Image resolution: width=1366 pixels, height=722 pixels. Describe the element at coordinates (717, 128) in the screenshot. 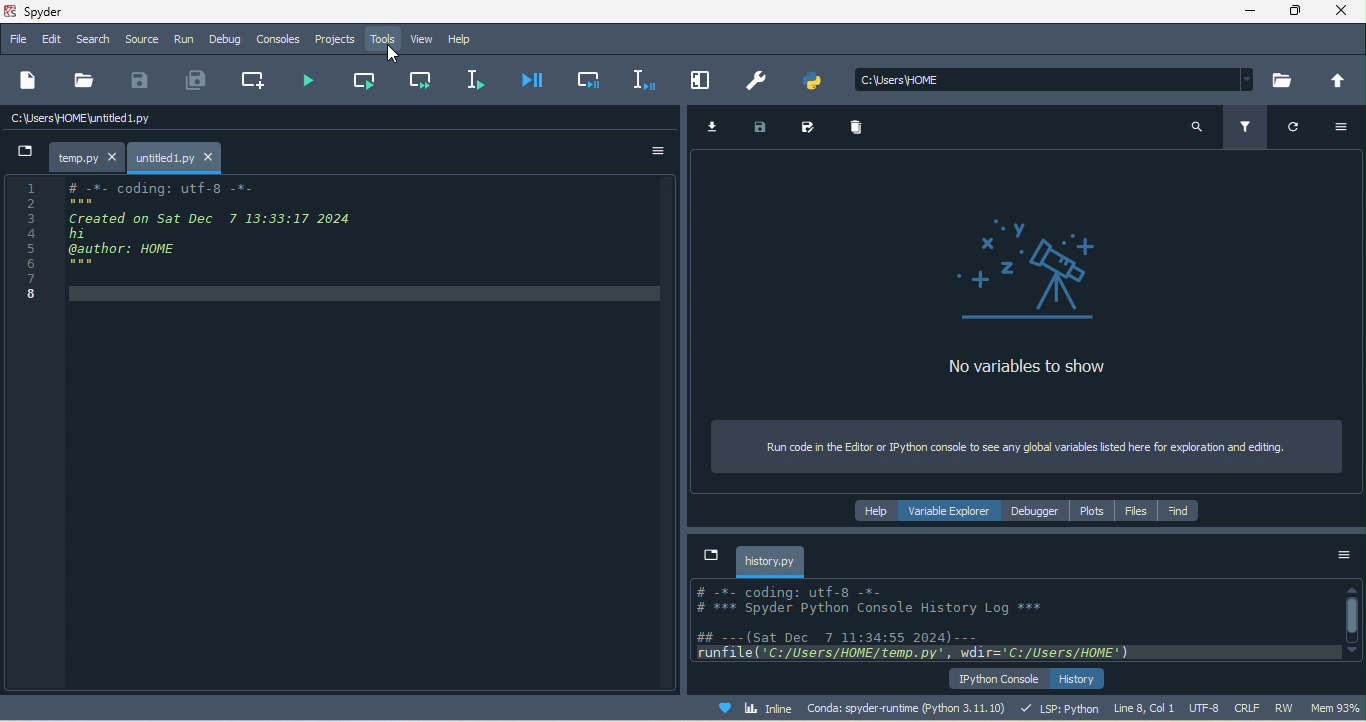

I see `import` at that location.